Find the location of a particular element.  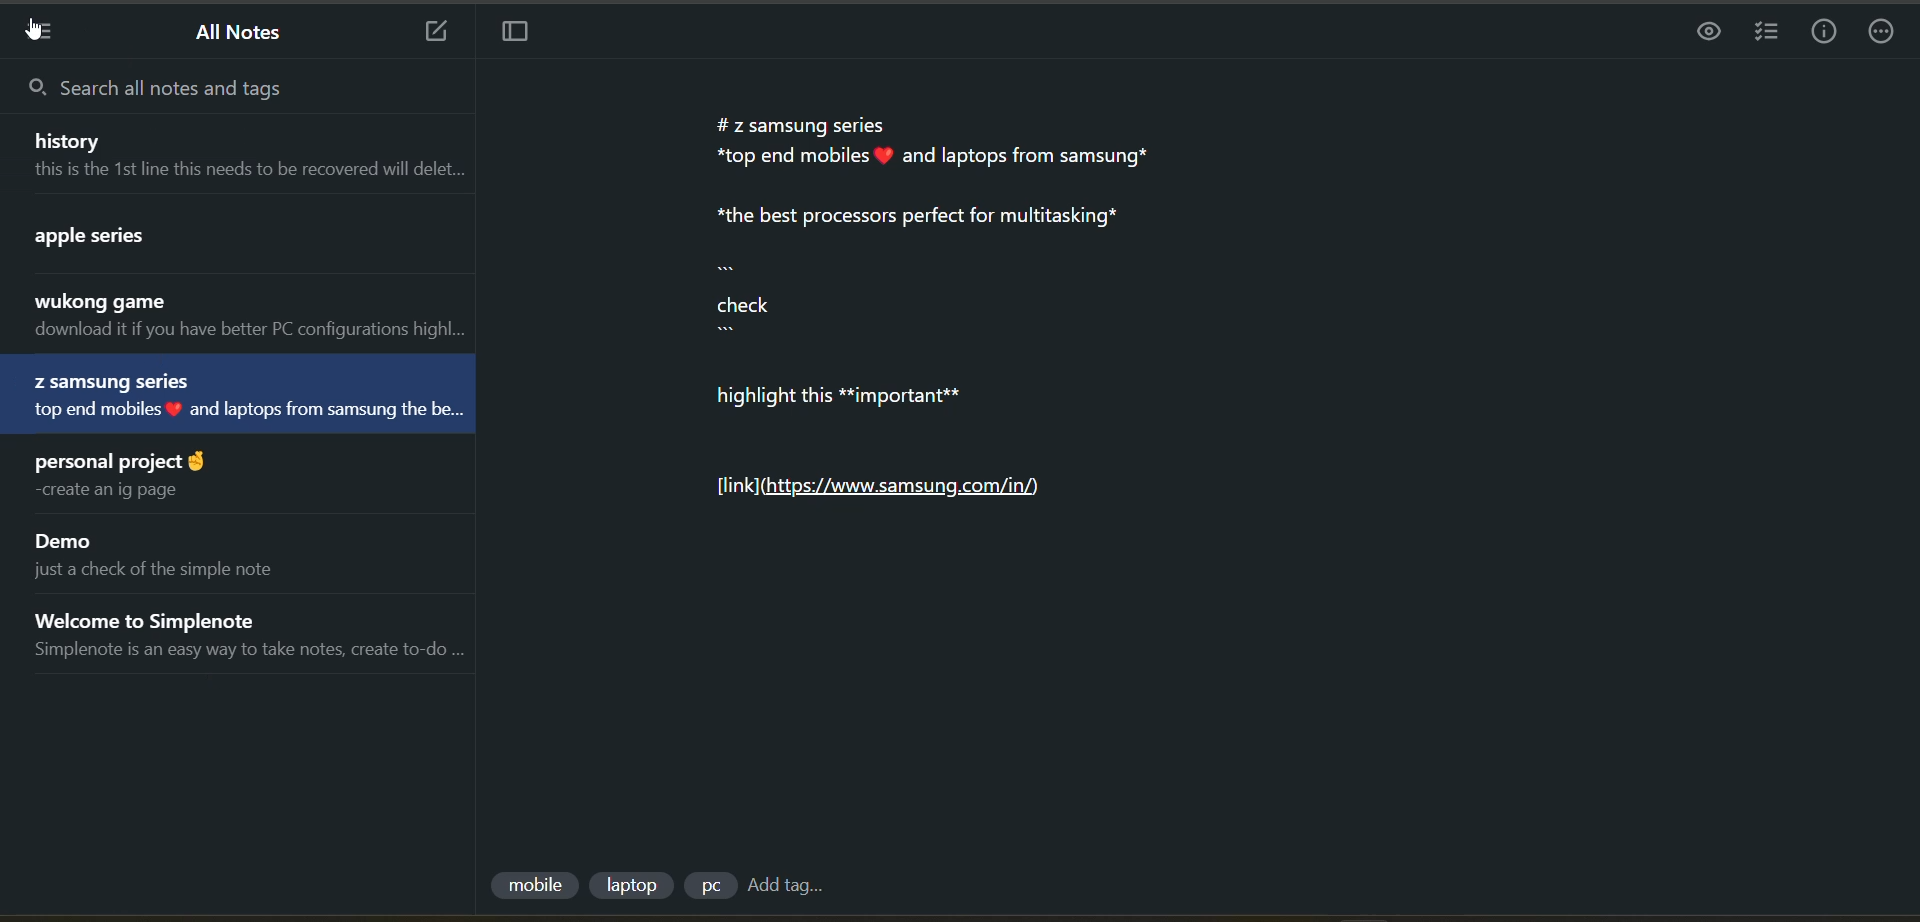

menu is located at coordinates (43, 32).